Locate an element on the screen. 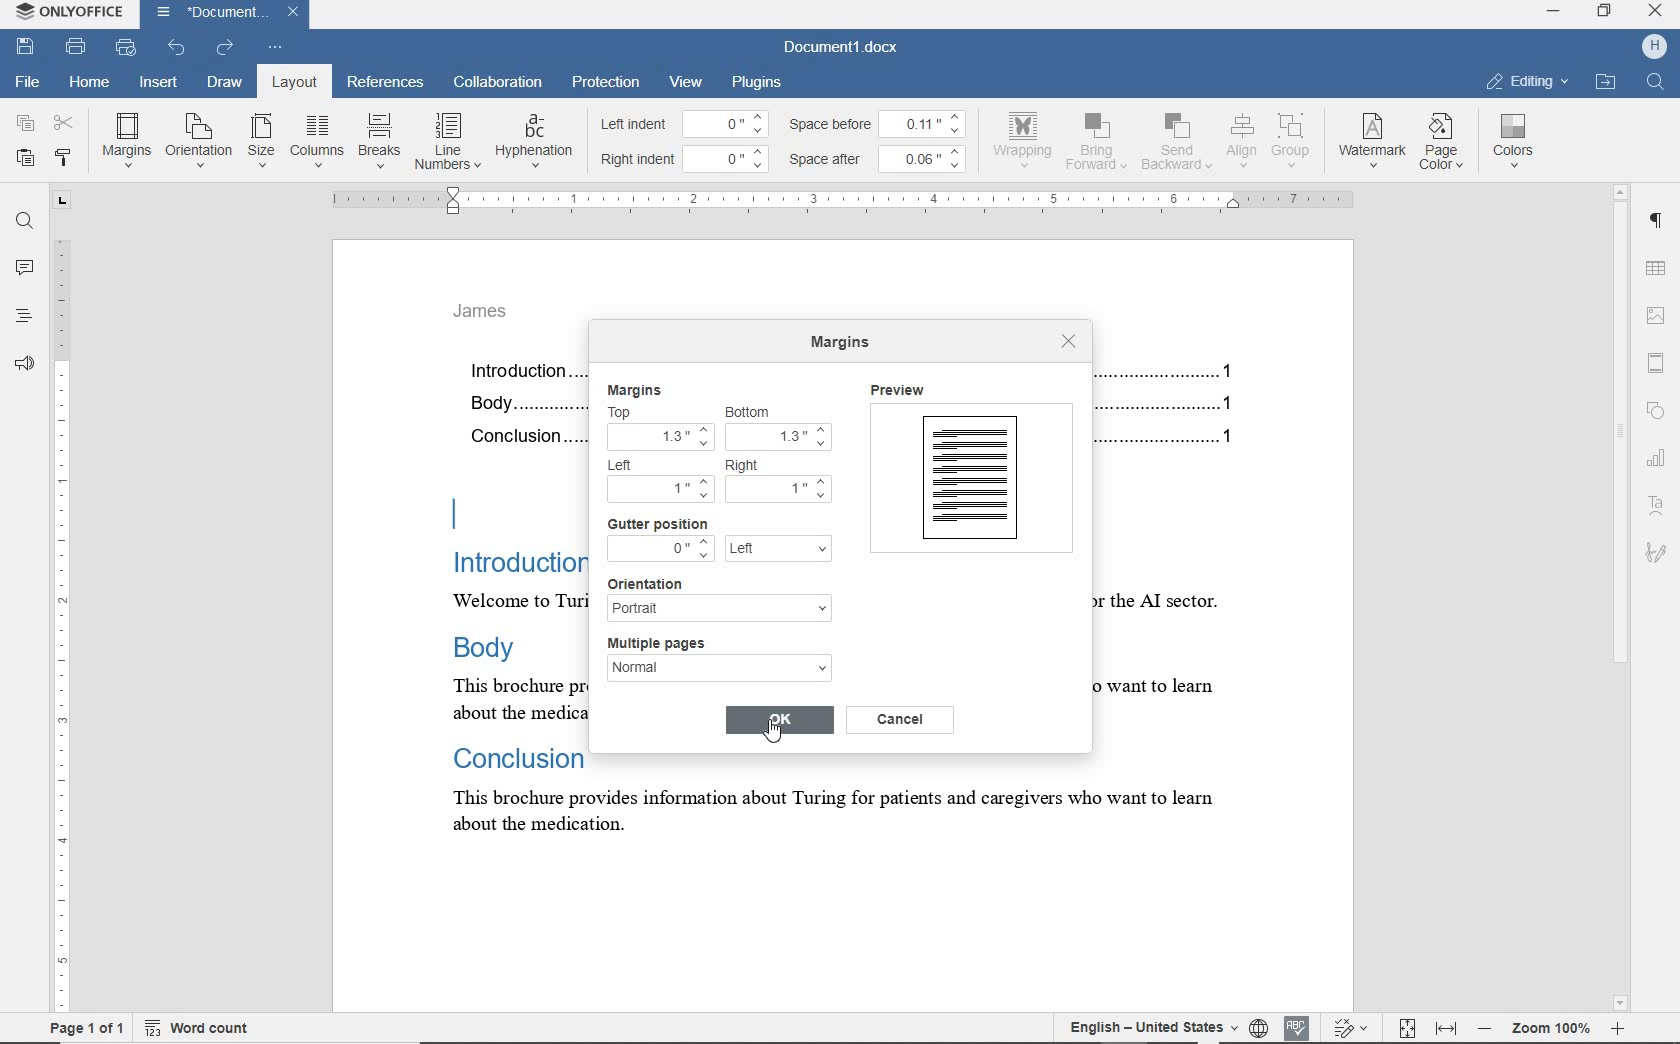 The width and height of the screenshot is (1680, 1044). table is located at coordinates (1660, 269).